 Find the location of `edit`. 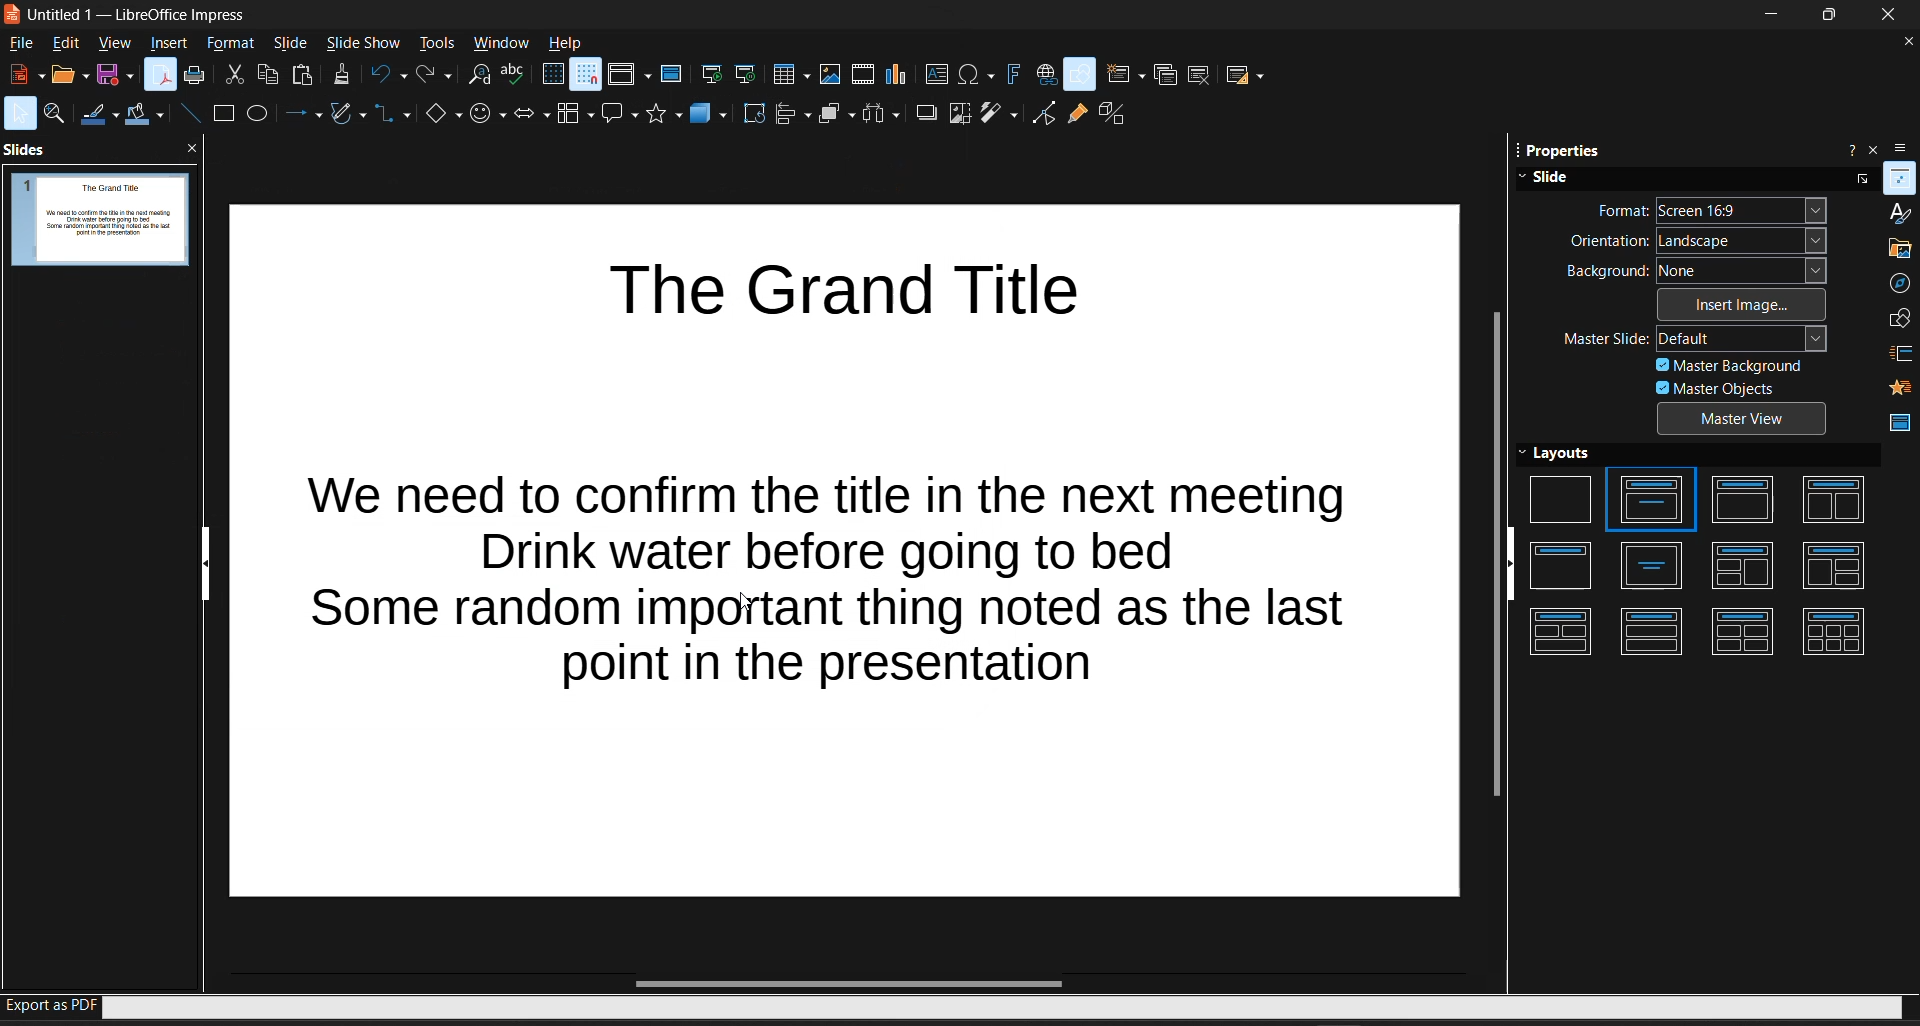

edit is located at coordinates (67, 45).